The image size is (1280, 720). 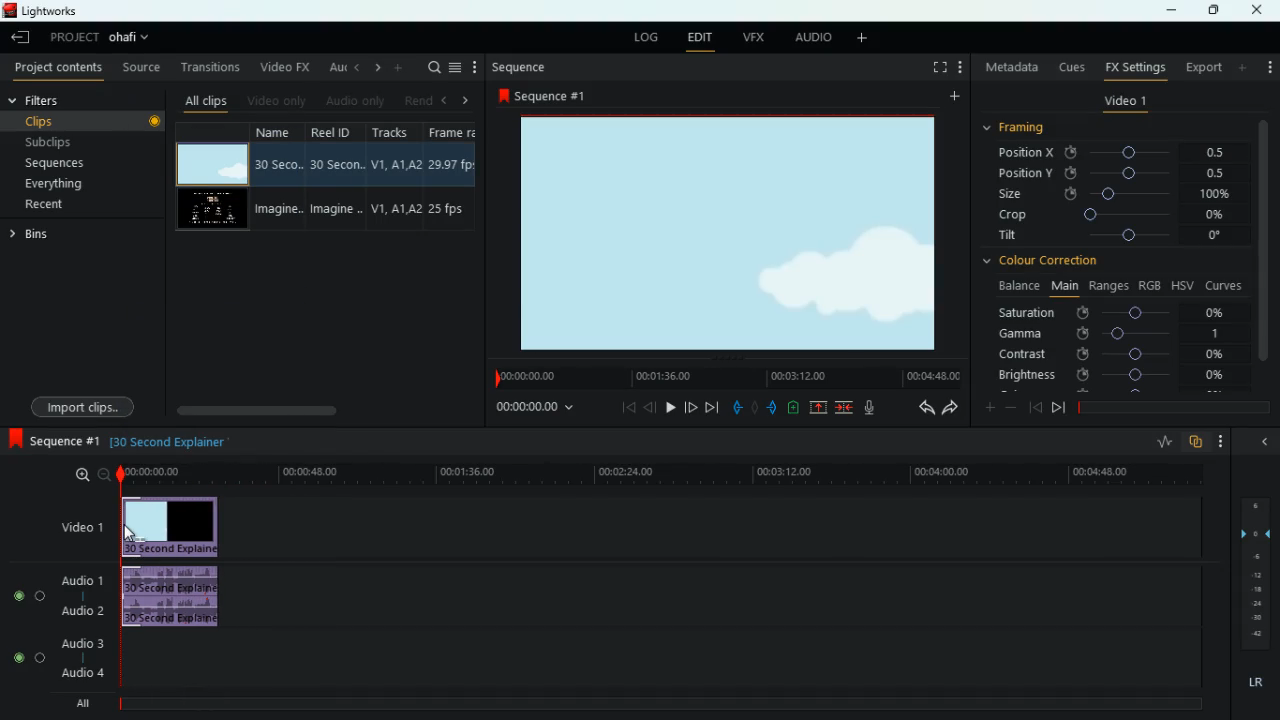 What do you see at coordinates (36, 237) in the screenshot?
I see `bins` at bounding box center [36, 237].